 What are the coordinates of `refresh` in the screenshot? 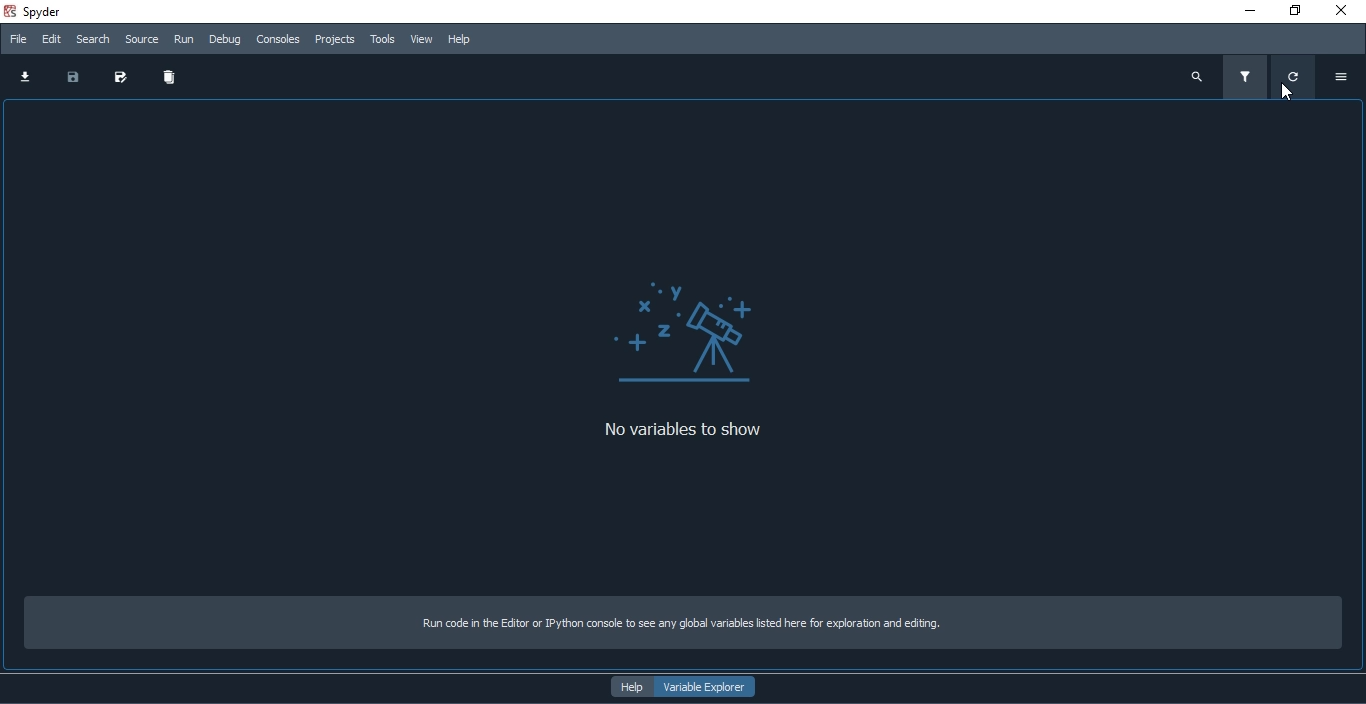 It's located at (1295, 79).